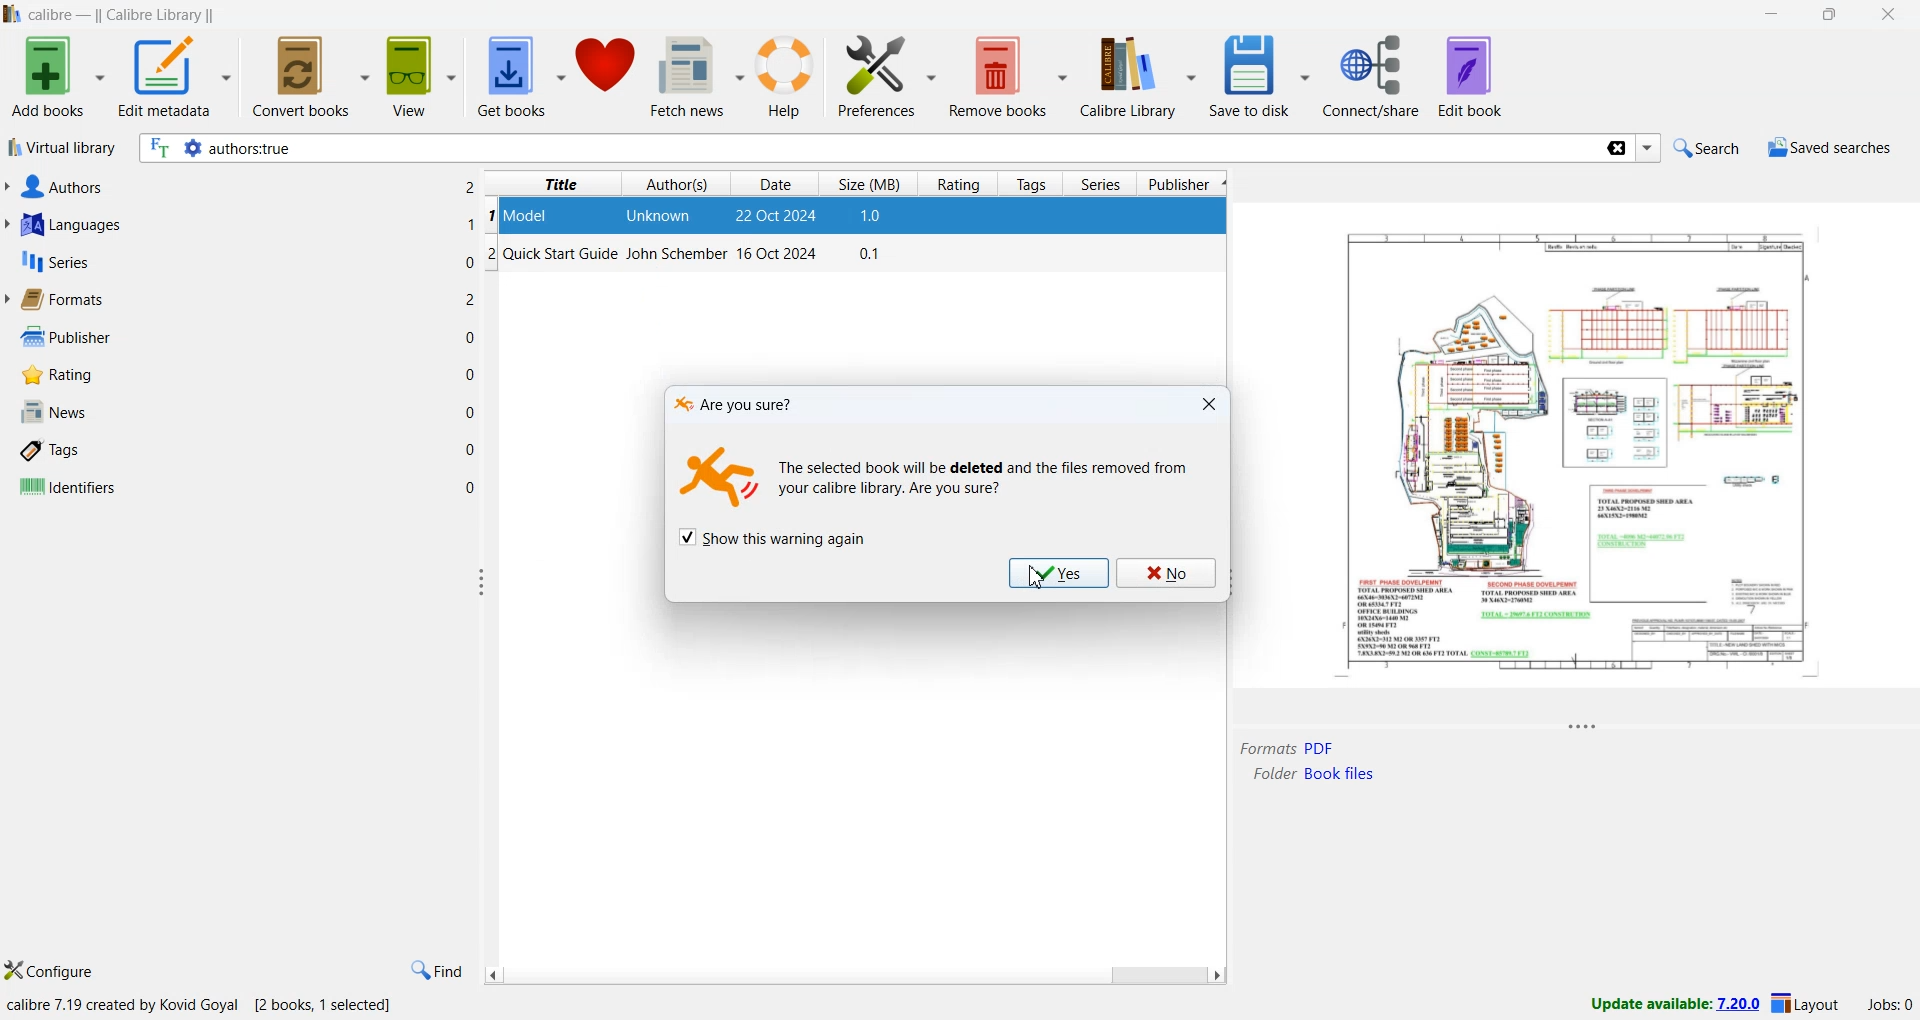 Image resolution: width=1920 pixels, height=1020 pixels. I want to click on model, so click(529, 214).